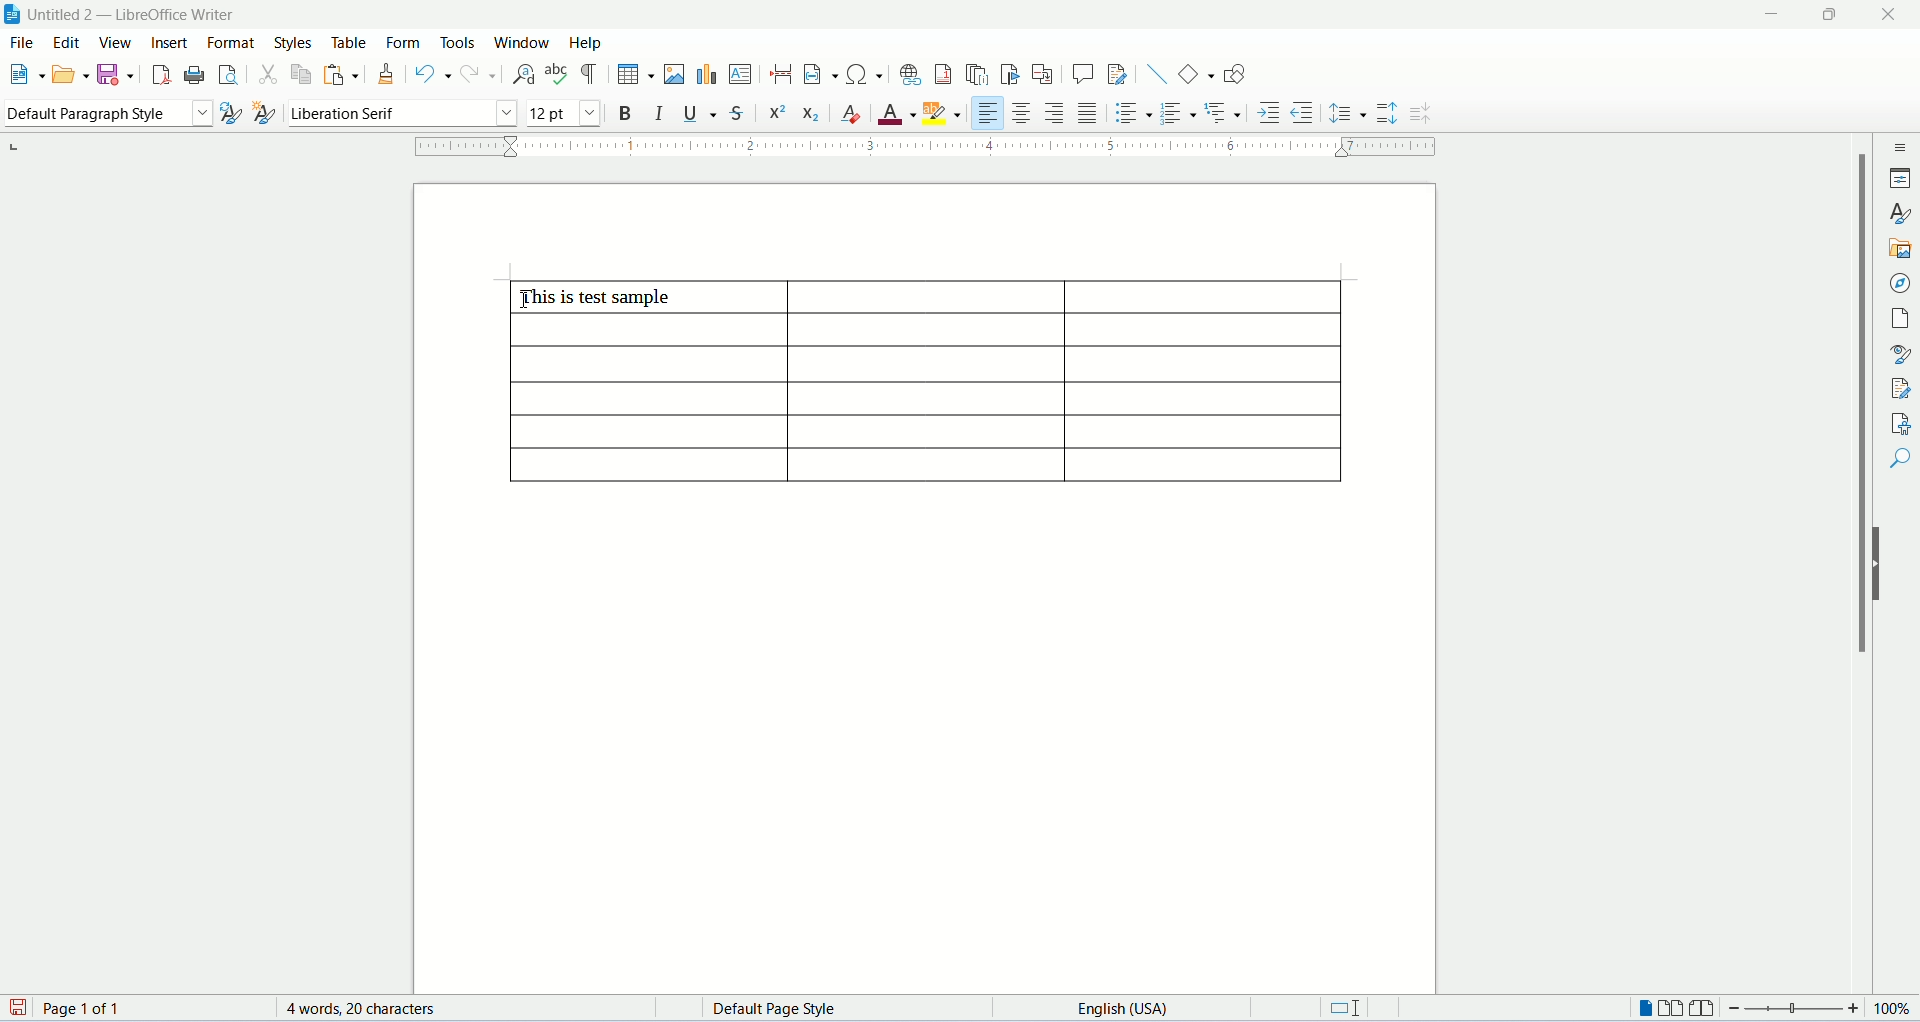  What do you see at coordinates (1180, 112) in the screenshot?
I see `ordered list` at bounding box center [1180, 112].